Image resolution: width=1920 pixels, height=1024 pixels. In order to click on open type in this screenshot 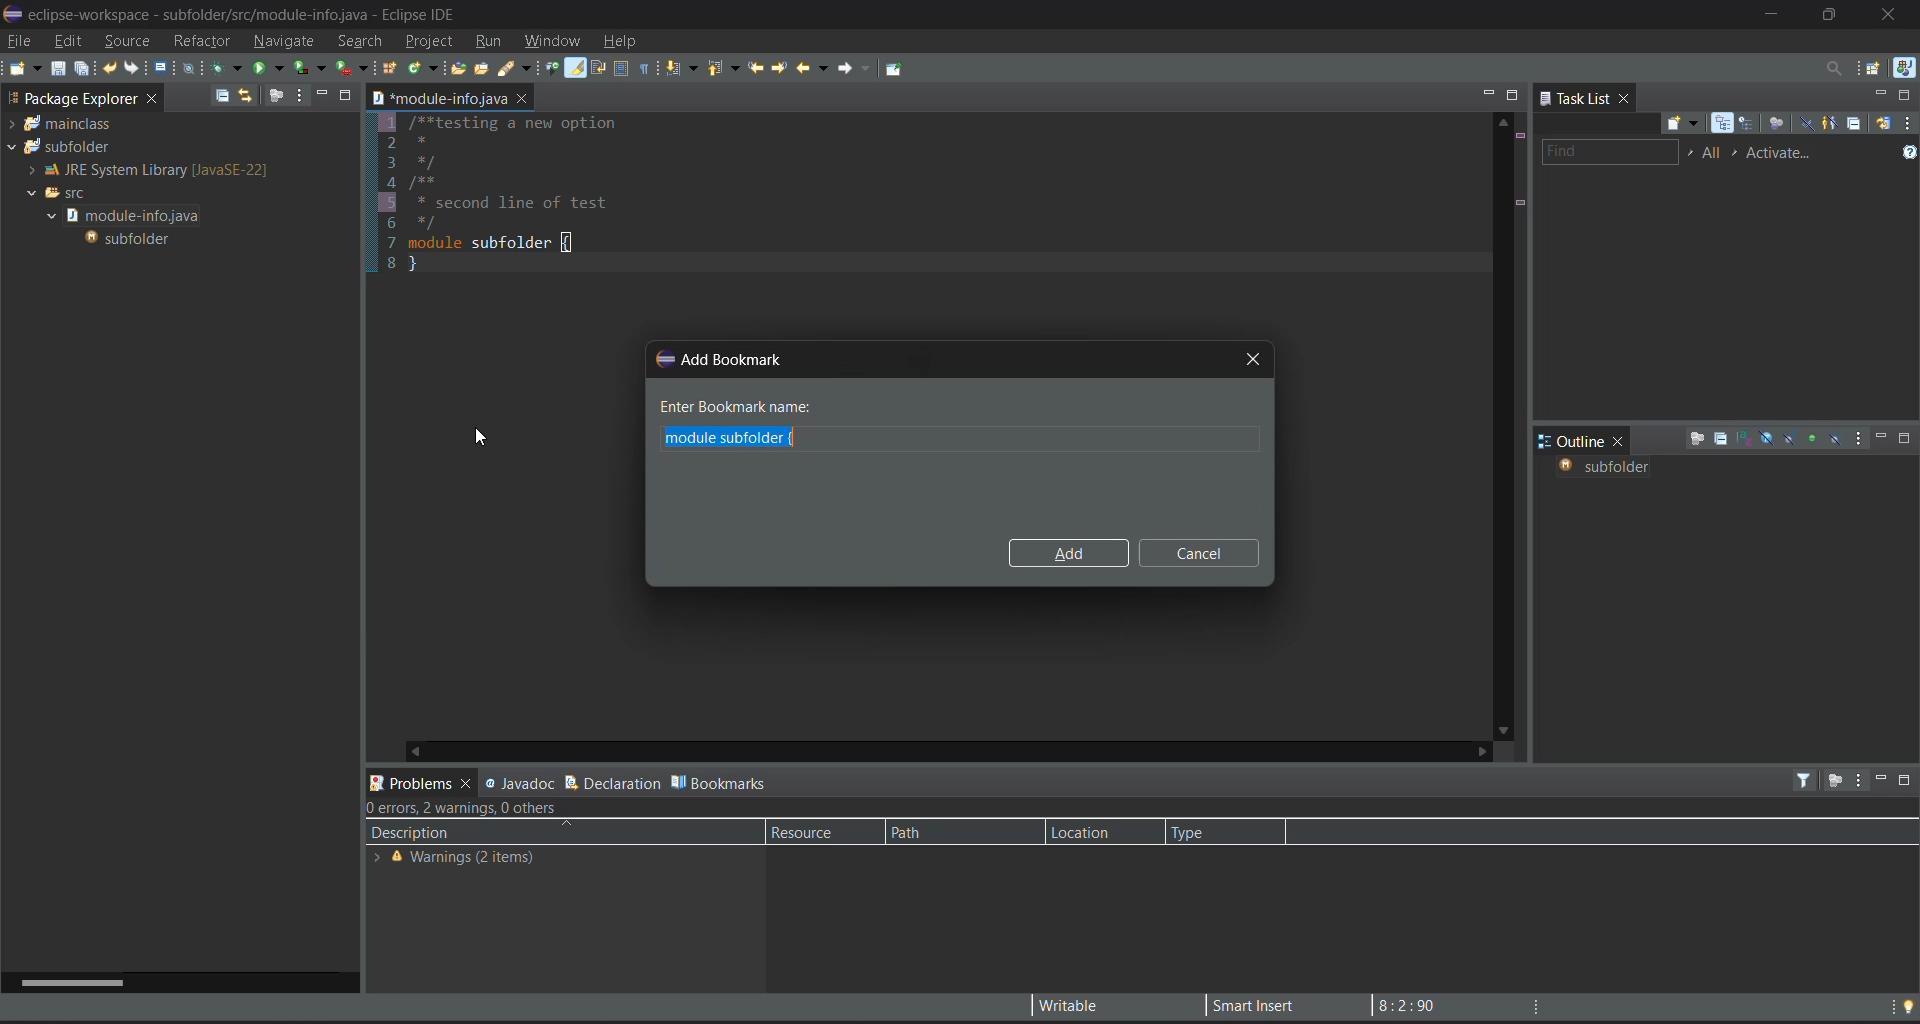, I will do `click(456, 69)`.